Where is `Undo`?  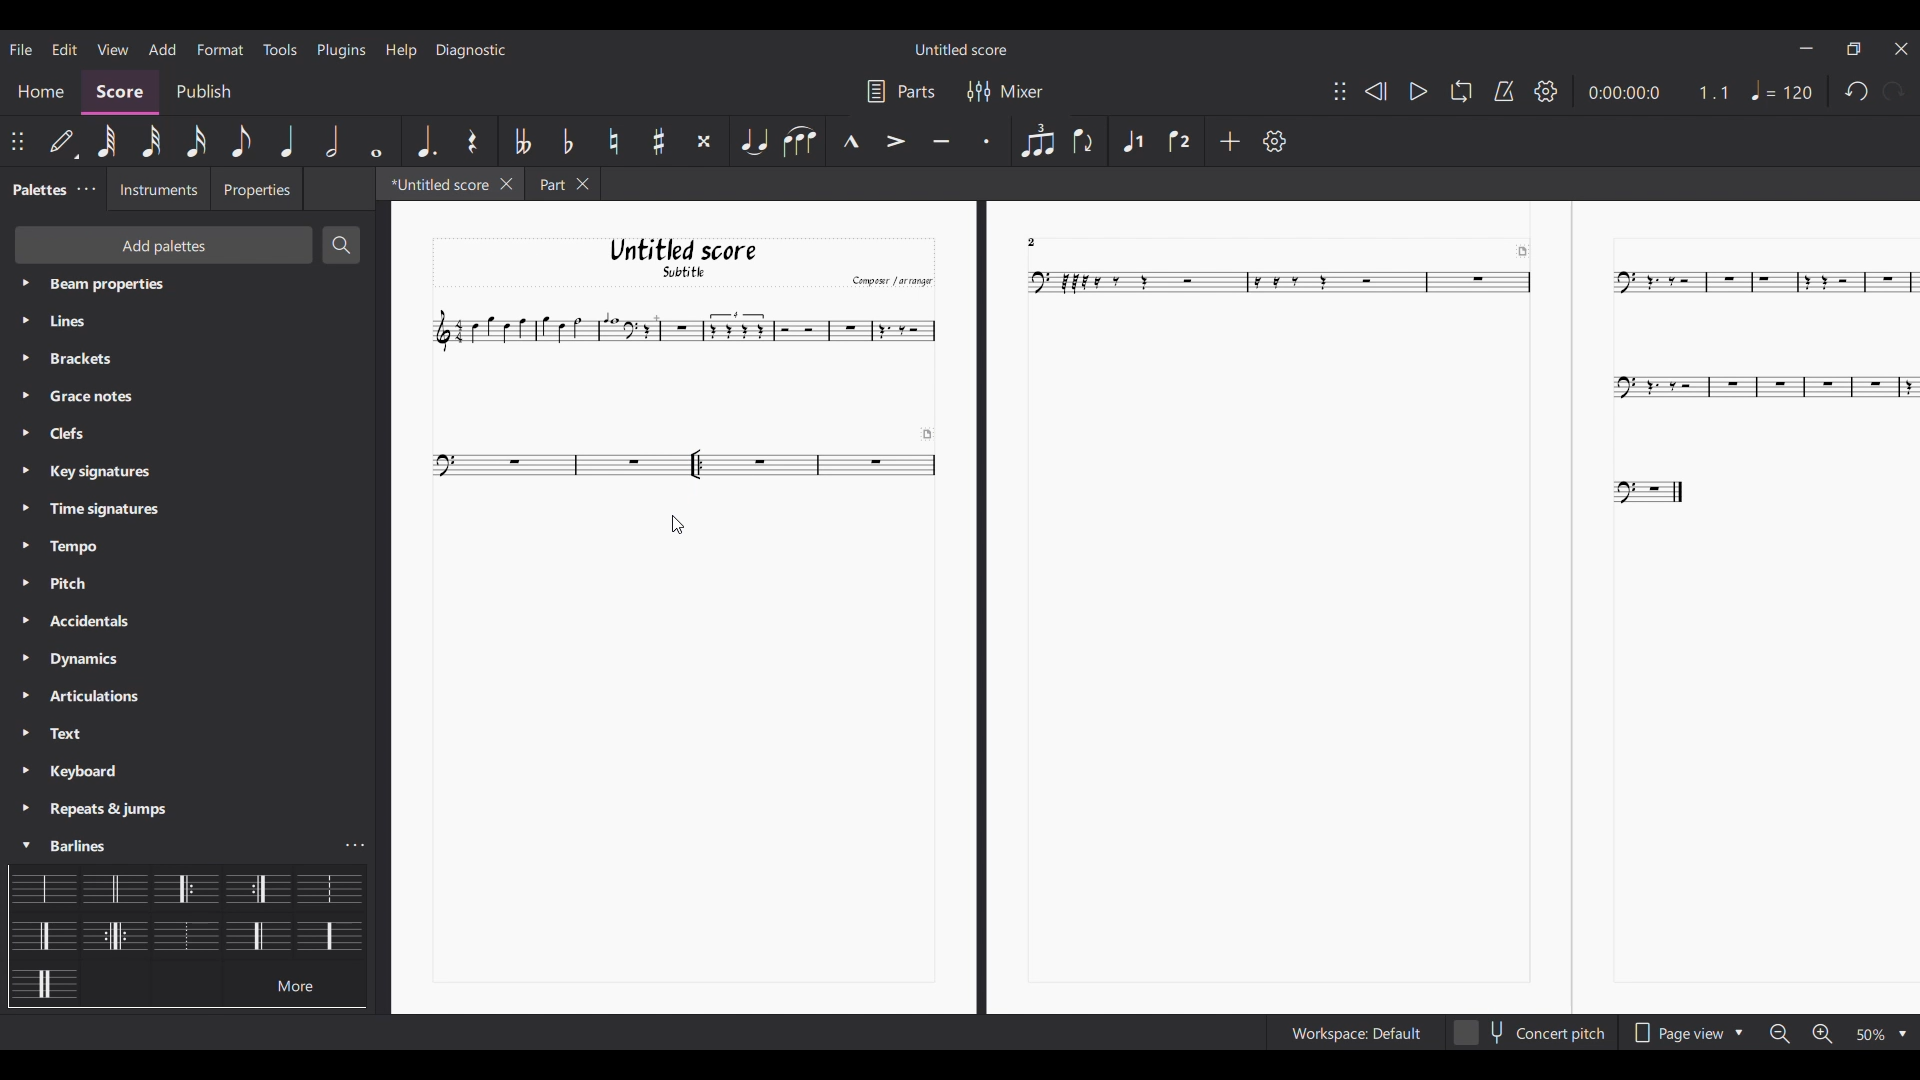 Undo is located at coordinates (1856, 91).